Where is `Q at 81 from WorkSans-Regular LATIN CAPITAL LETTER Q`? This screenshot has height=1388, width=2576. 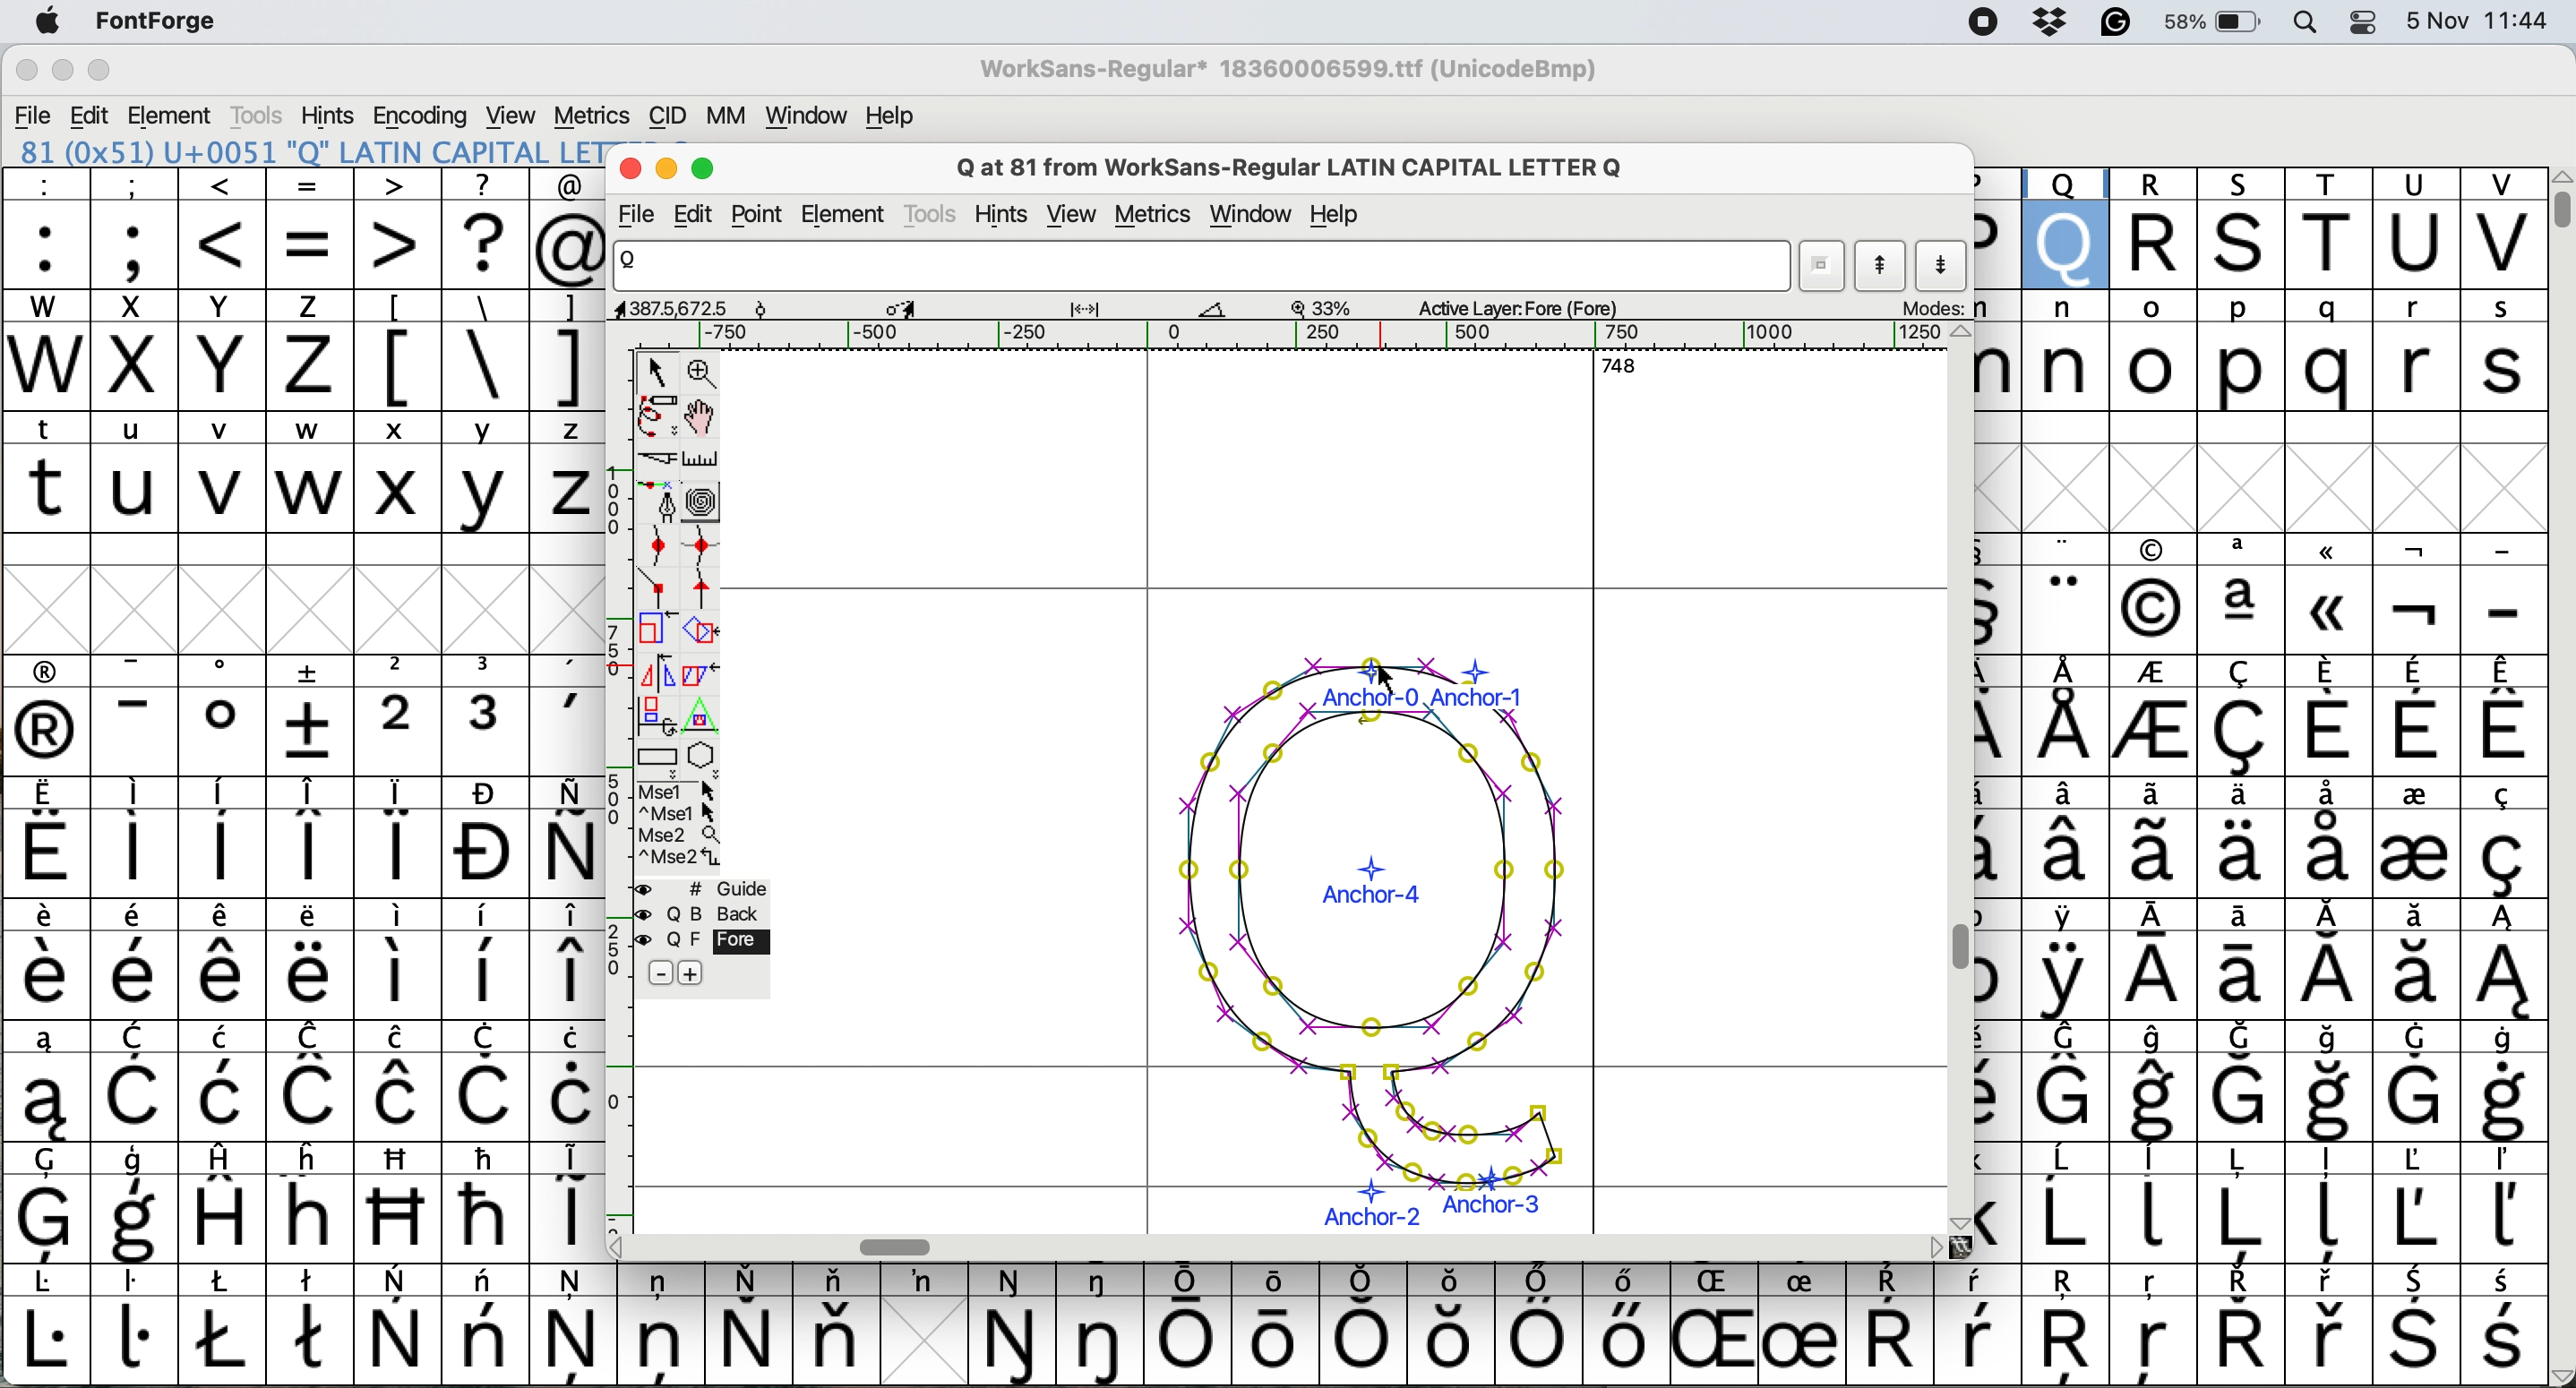
Q at 81 from WorkSans-Regular LATIN CAPITAL LETTER Q is located at coordinates (1309, 166).